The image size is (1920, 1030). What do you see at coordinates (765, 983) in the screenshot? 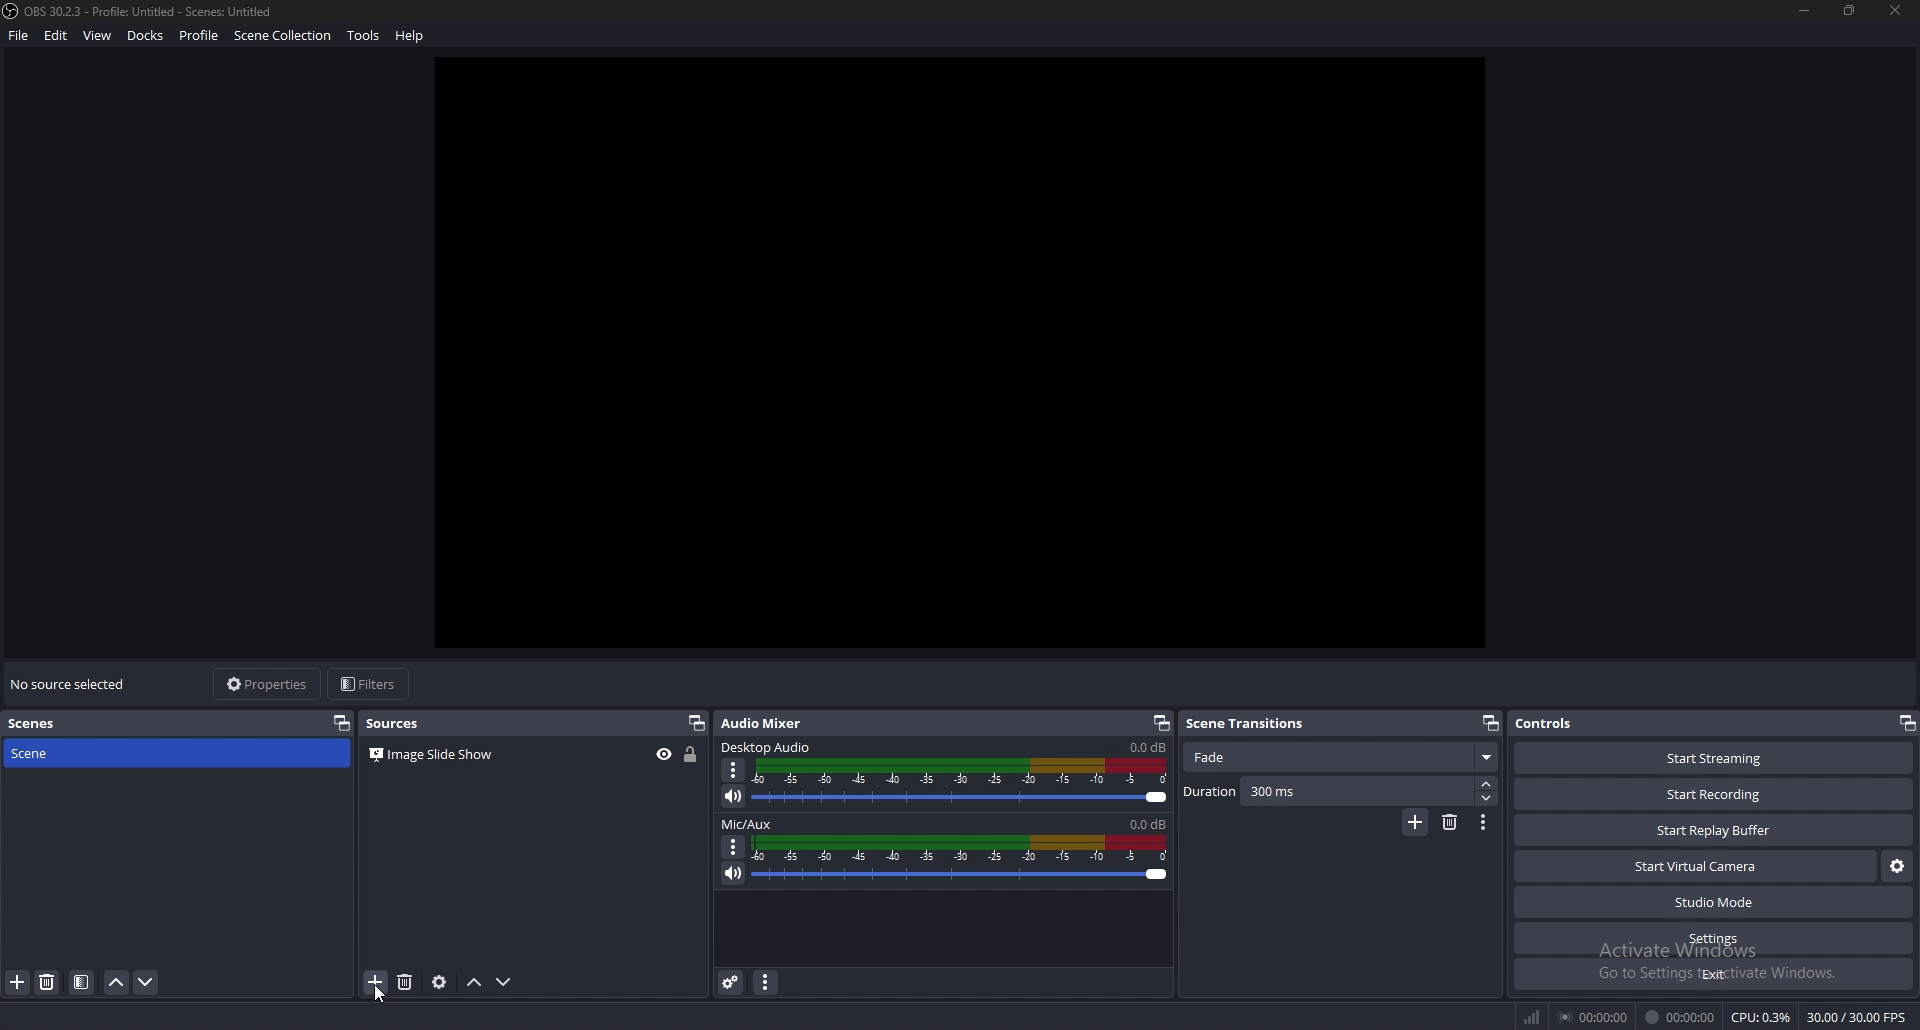
I see `audio mixer menu` at bounding box center [765, 983].